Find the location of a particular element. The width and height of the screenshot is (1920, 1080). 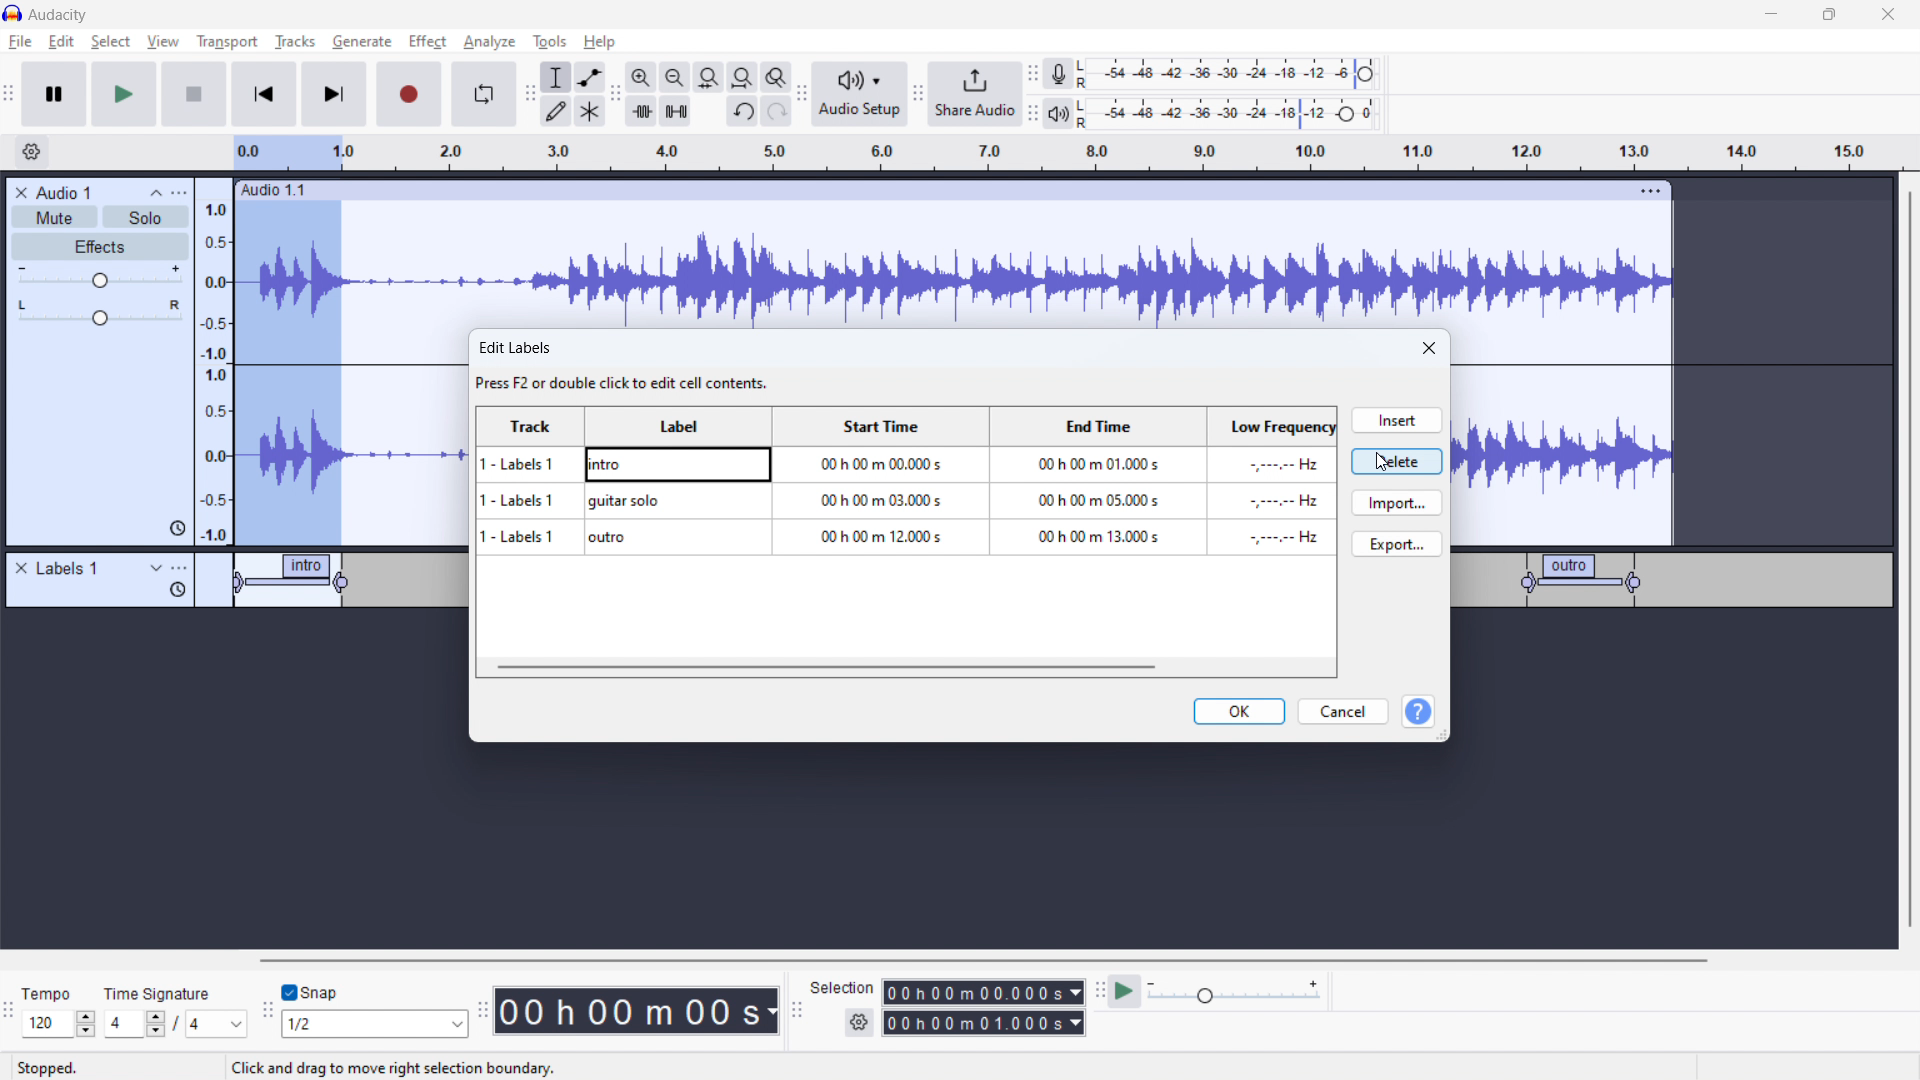

toggle zoom is located at coordinates (776, 77).